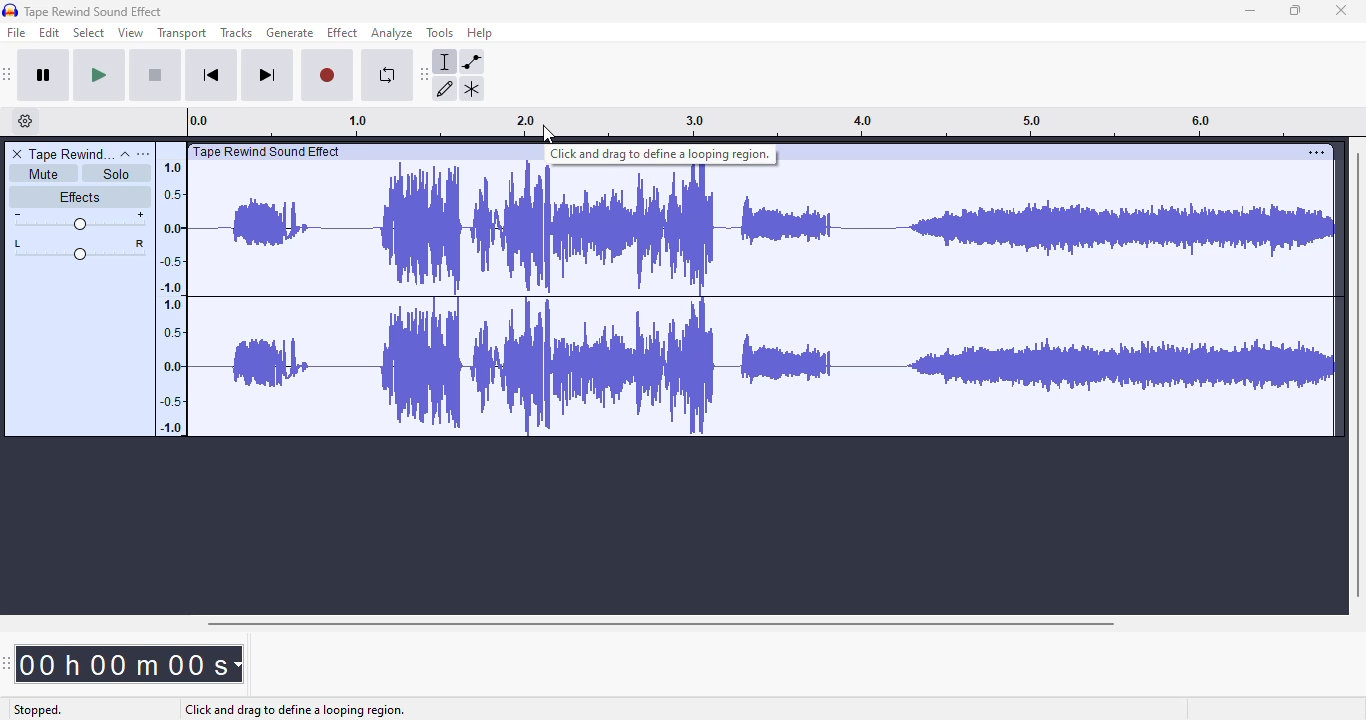 The width and height of the screenshot is (1366, 720). I want to click on analyze , so click(392, 33).